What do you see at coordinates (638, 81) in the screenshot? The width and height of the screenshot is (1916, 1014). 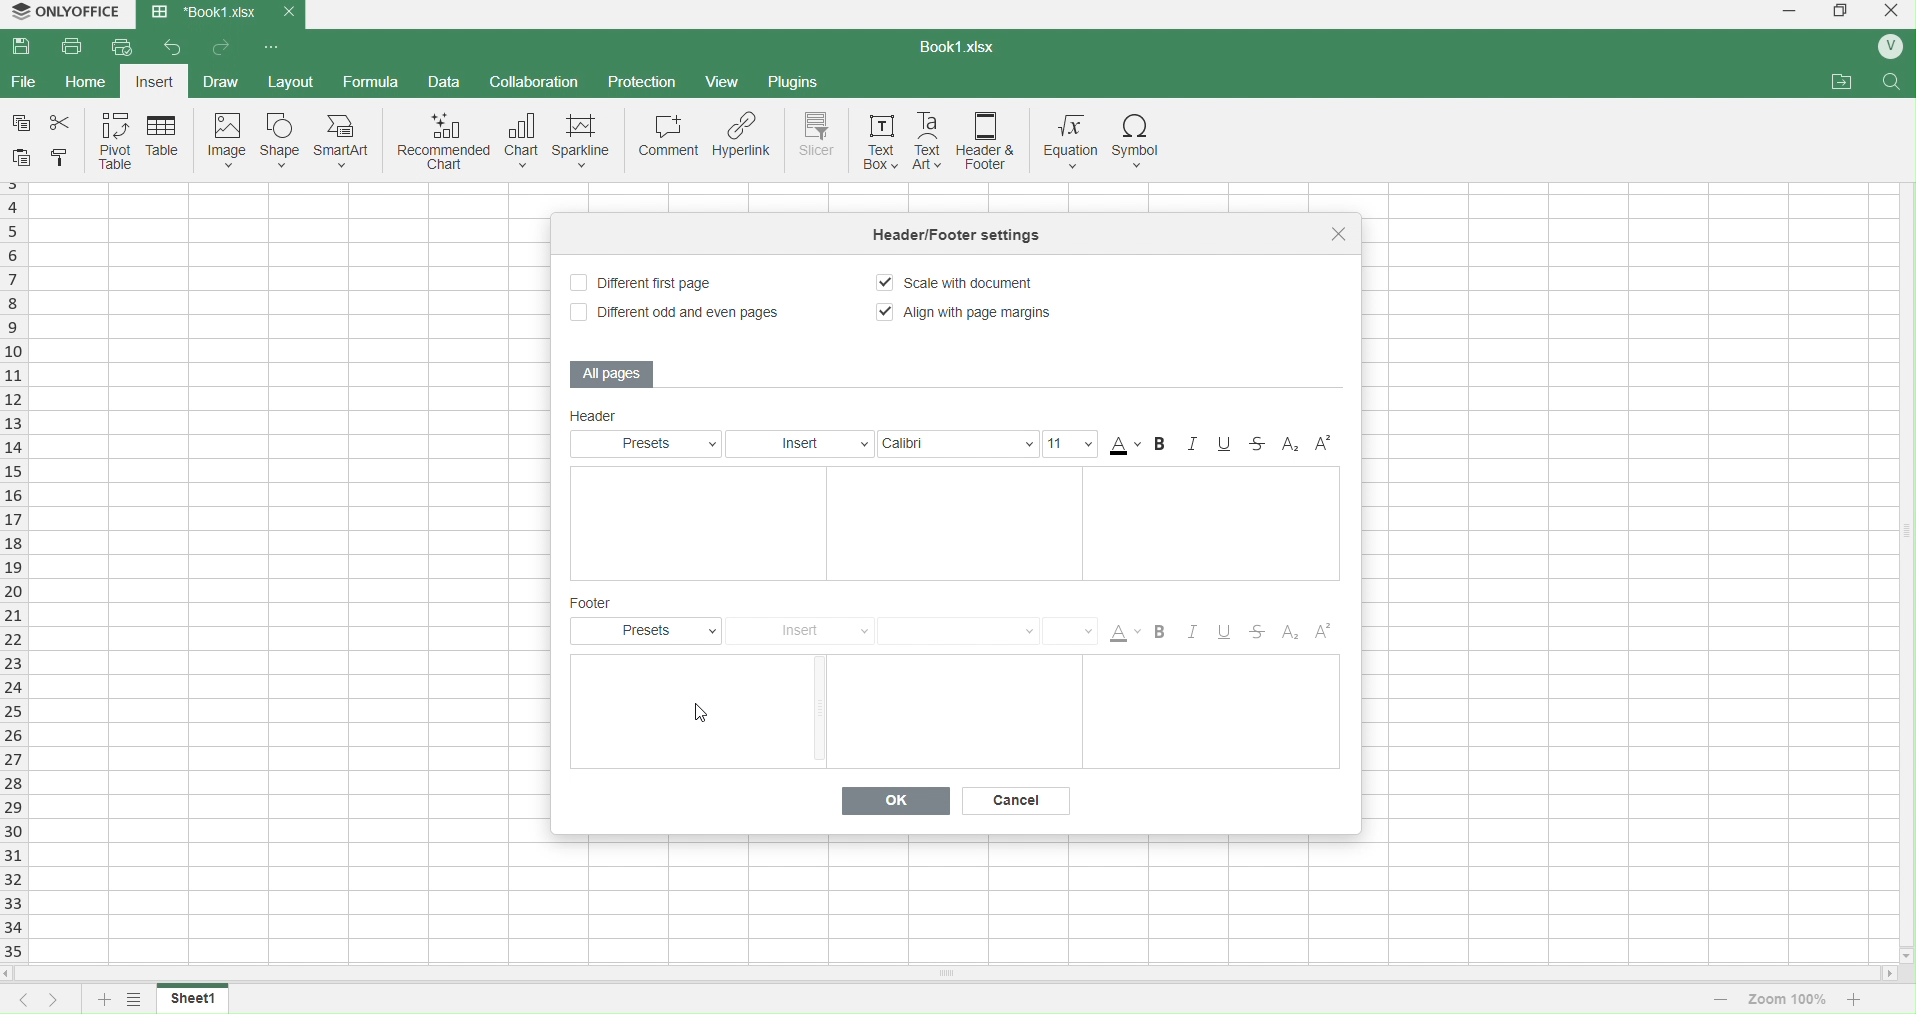 I see `protection` at bounding box center [638, 81].